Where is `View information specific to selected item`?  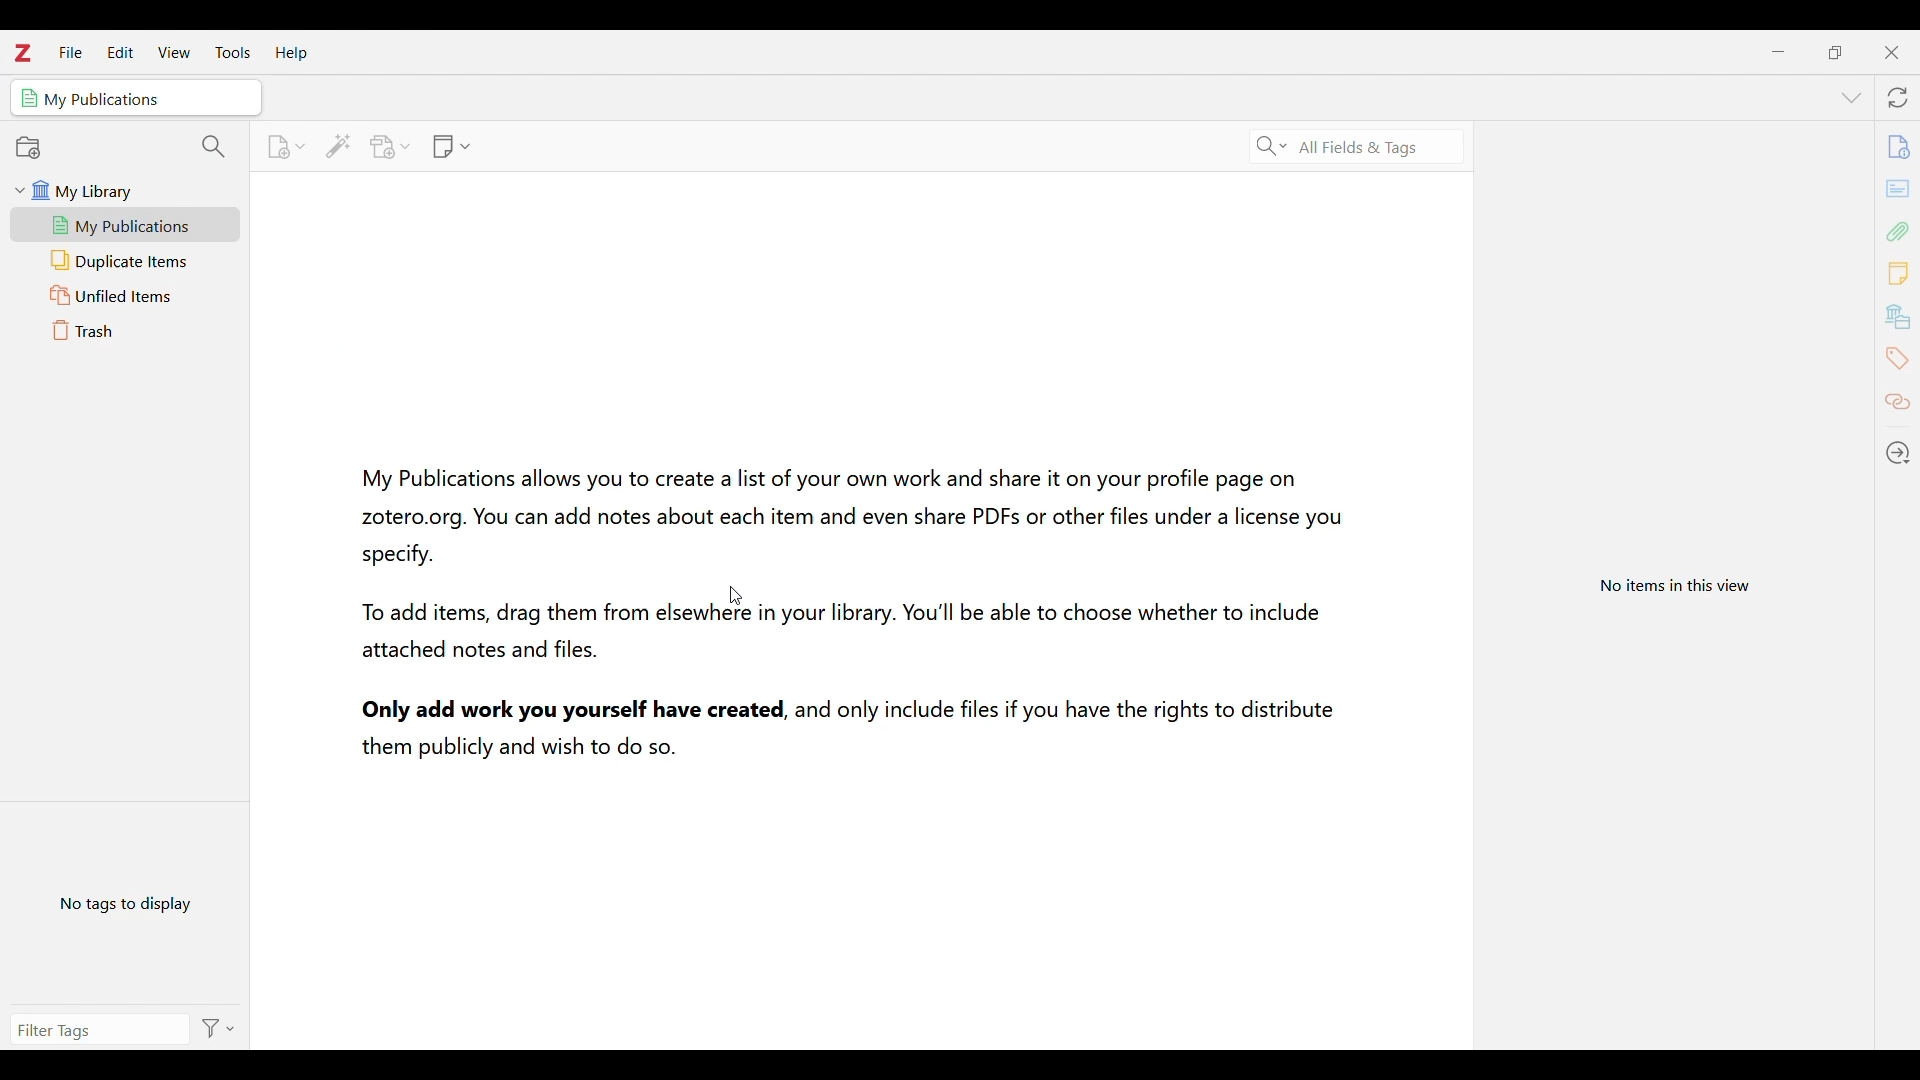
View information specific to selected item is located at coordinates (1680, 583).